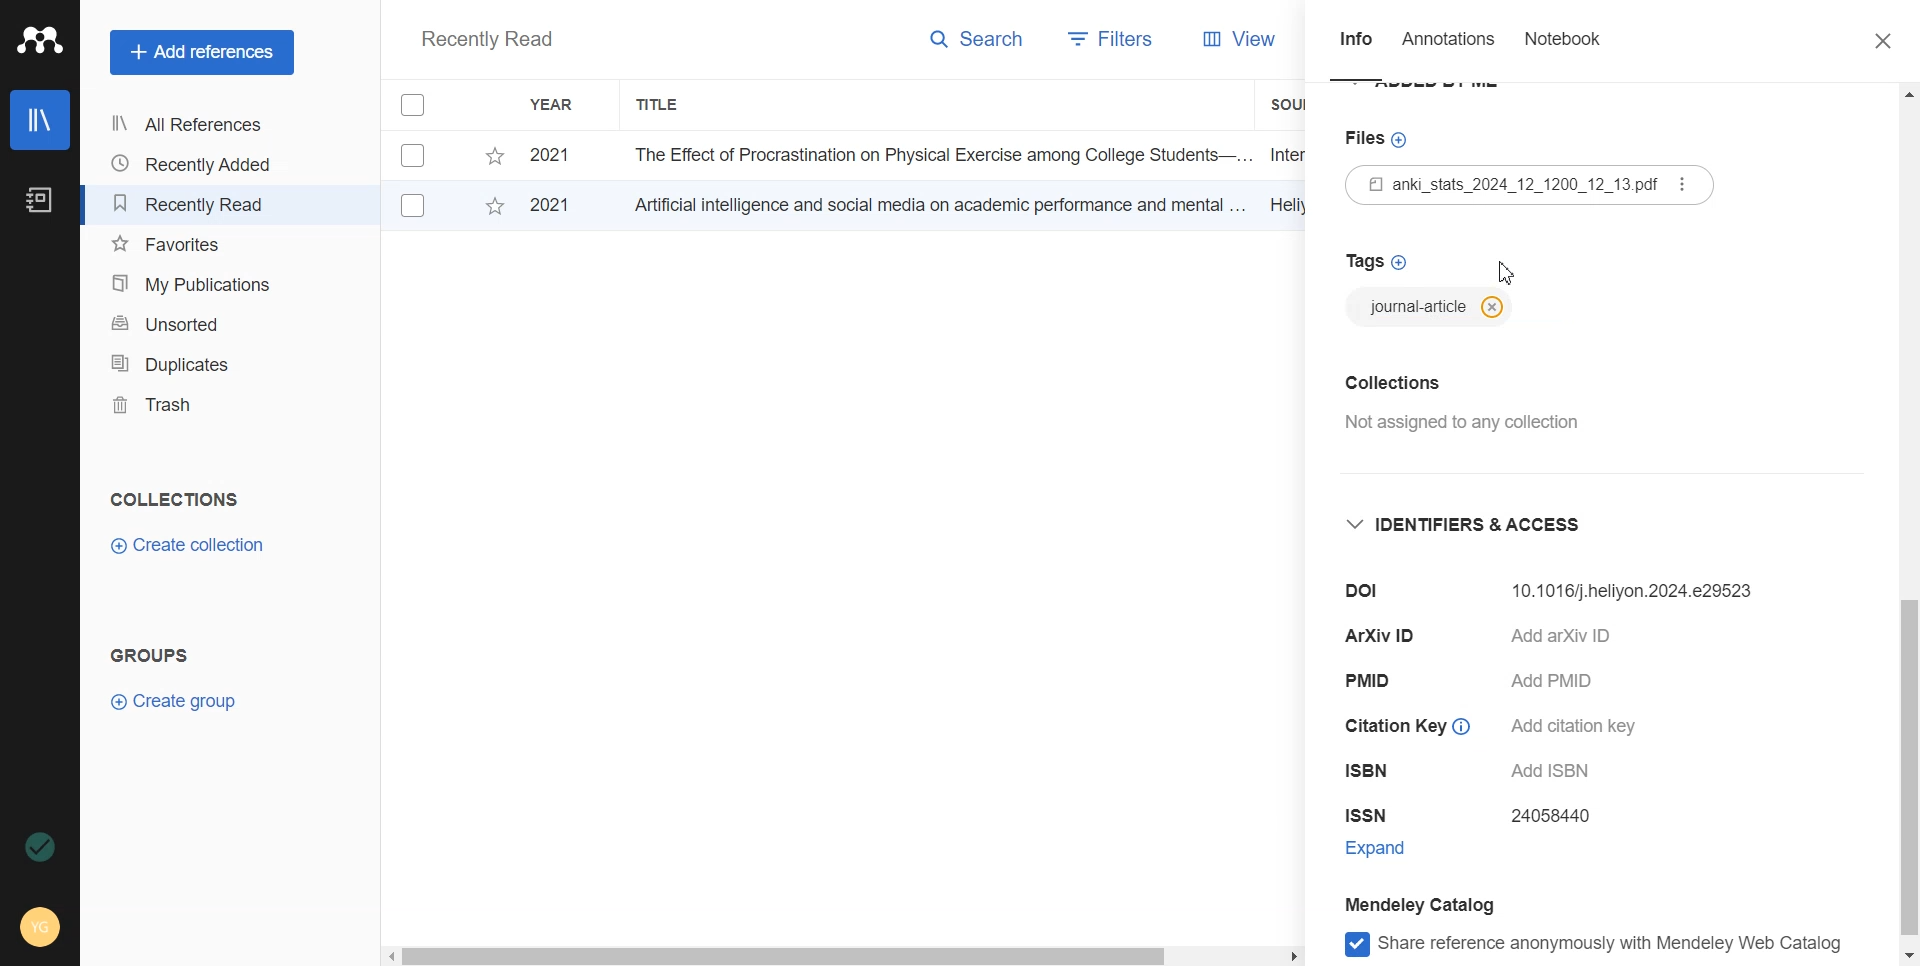 The height and width of the screenshot is (966, 1920). Describe the element at coordinates (555, 105) in the screenshot. I see `Year` at that location.